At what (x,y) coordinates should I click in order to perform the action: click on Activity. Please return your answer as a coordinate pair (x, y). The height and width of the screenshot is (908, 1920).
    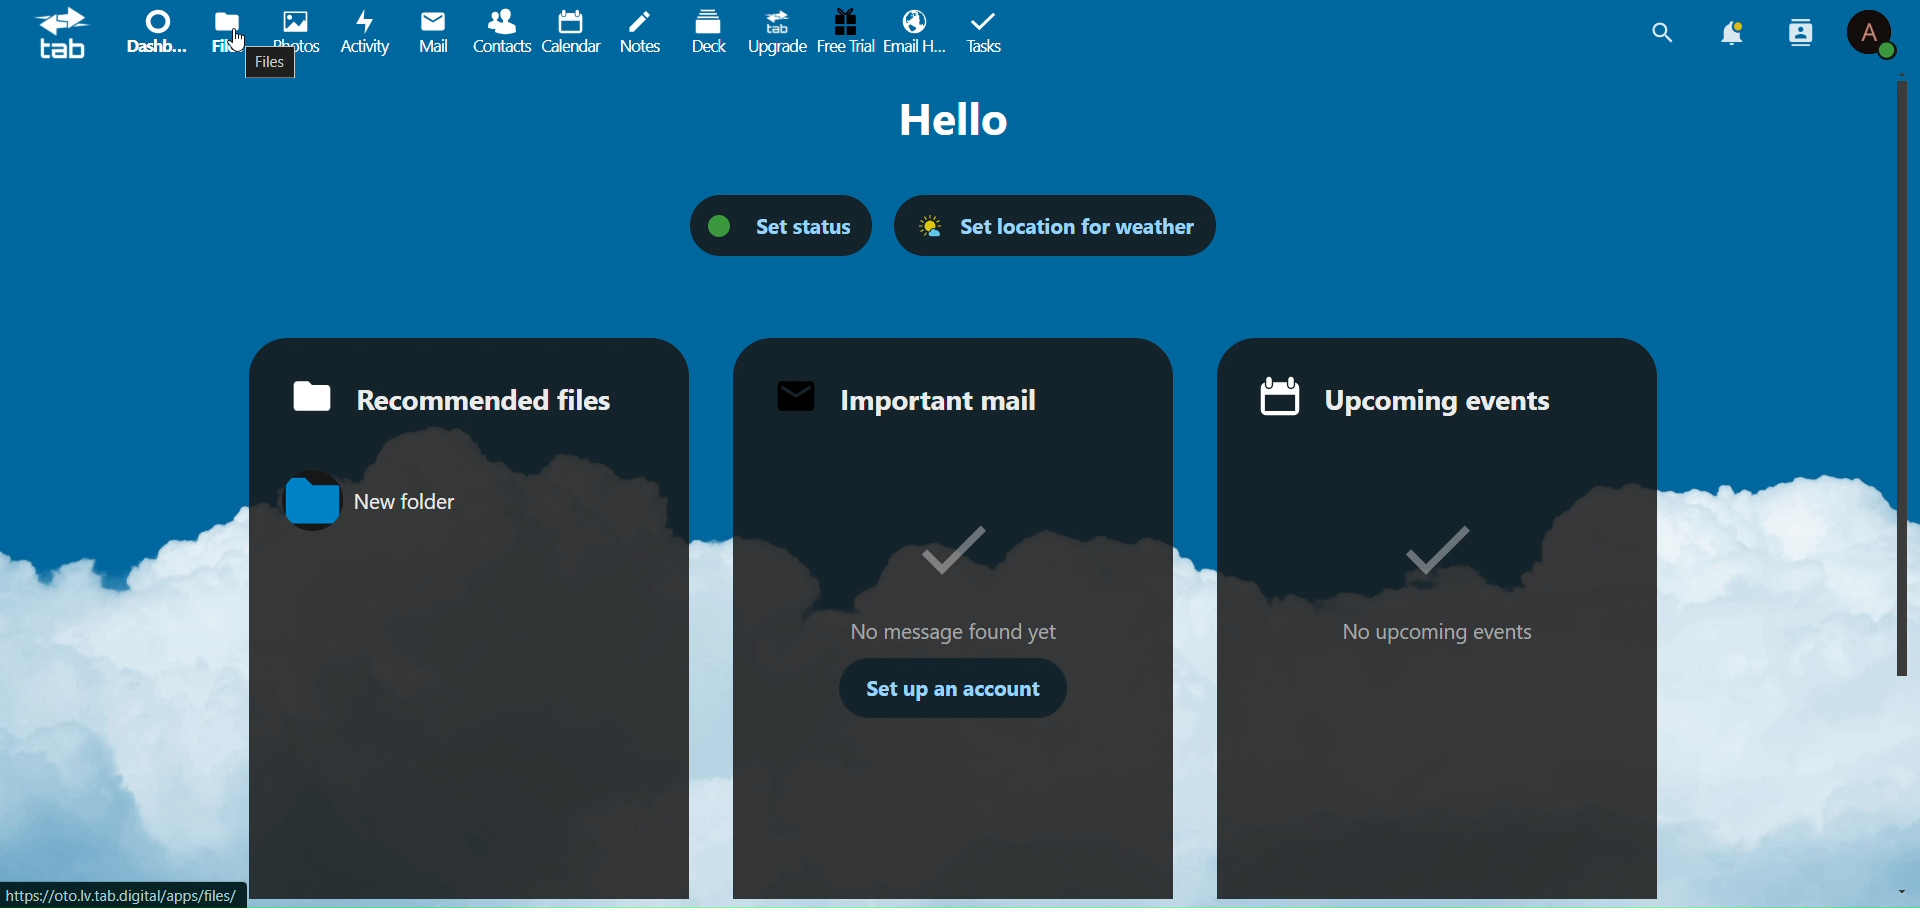
    Looking at the image, I should click on (361, 33).